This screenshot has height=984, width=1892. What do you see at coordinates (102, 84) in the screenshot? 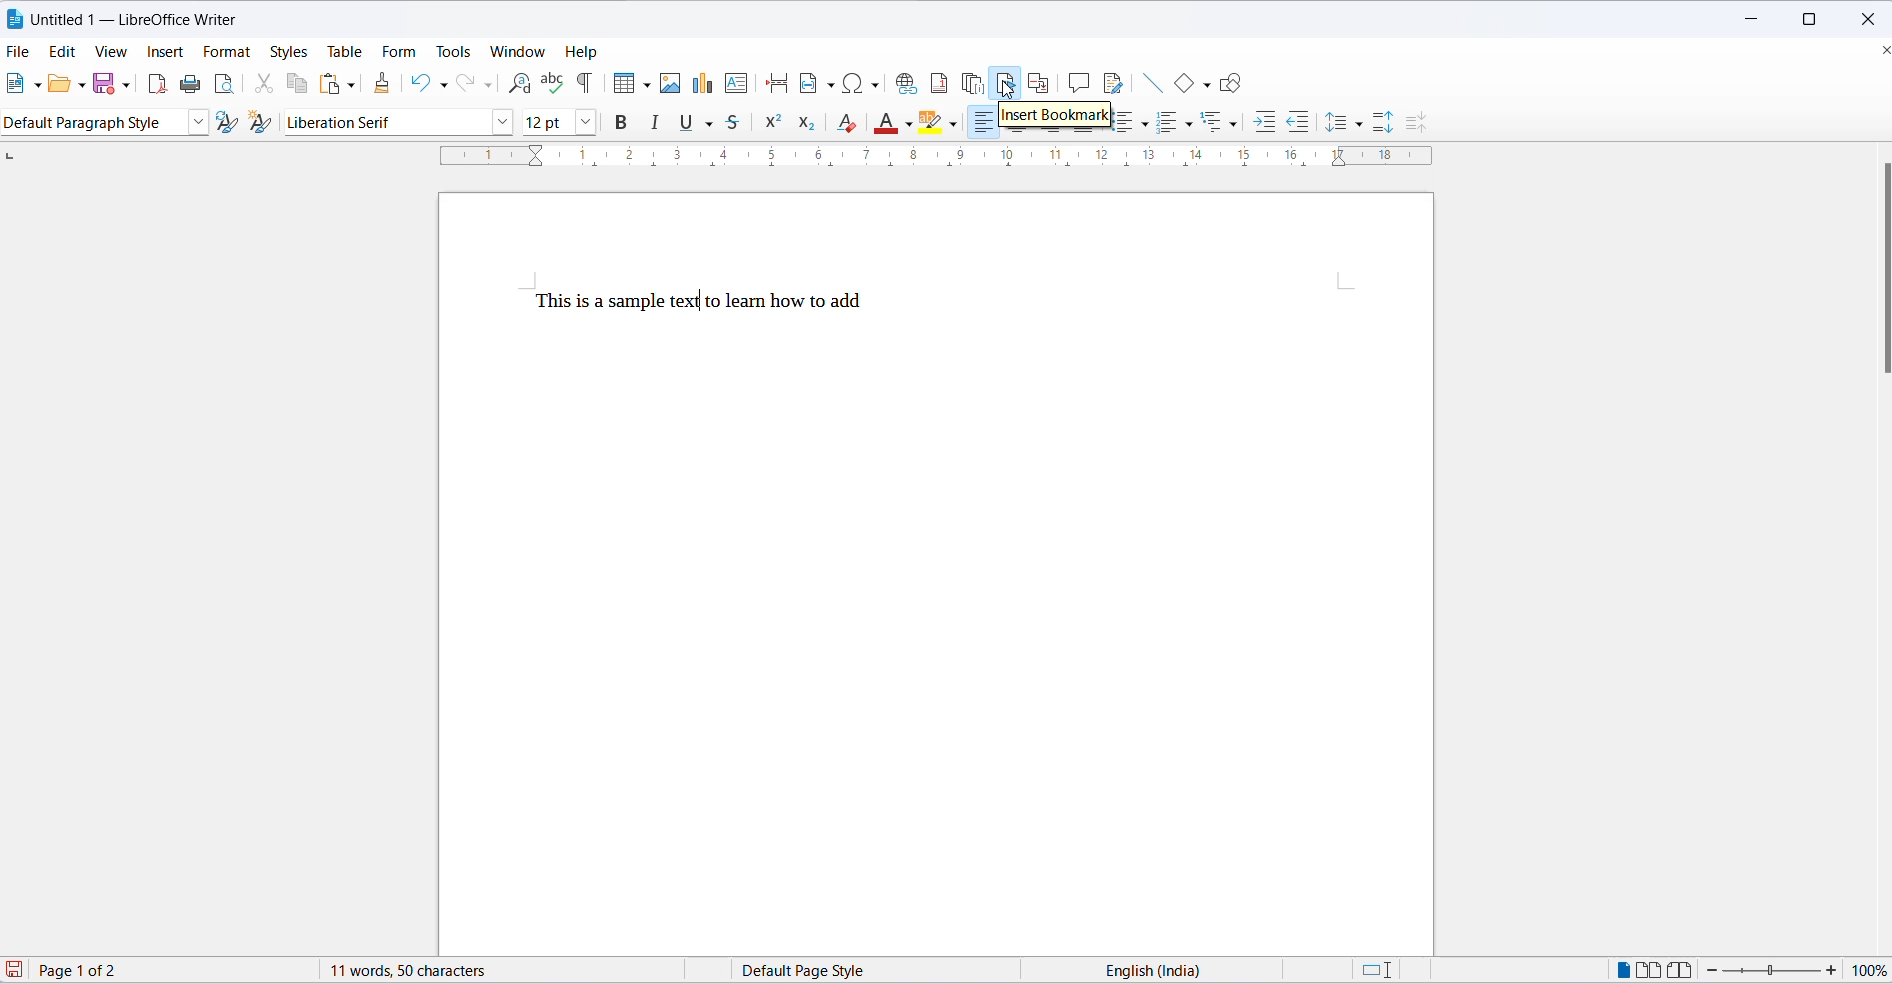
I see `save` at bounding box center [102, 84].